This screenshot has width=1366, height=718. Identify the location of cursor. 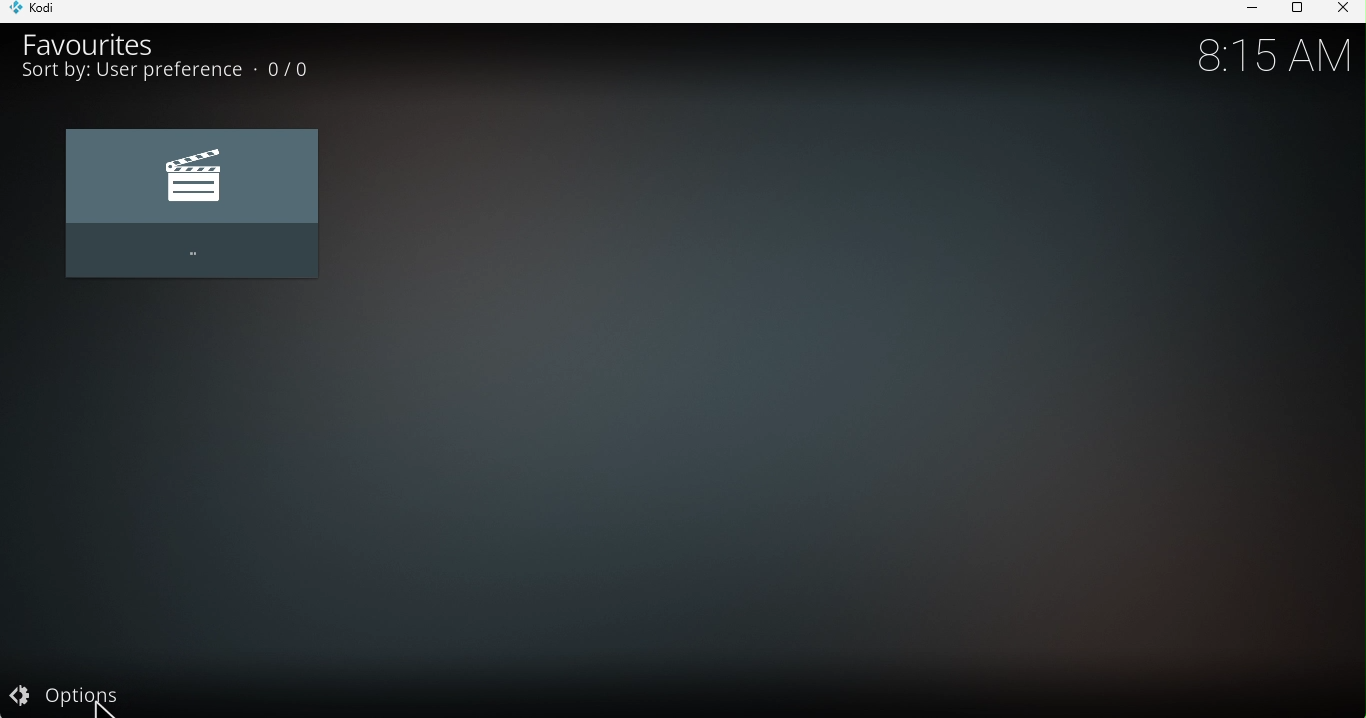
(103, 701).